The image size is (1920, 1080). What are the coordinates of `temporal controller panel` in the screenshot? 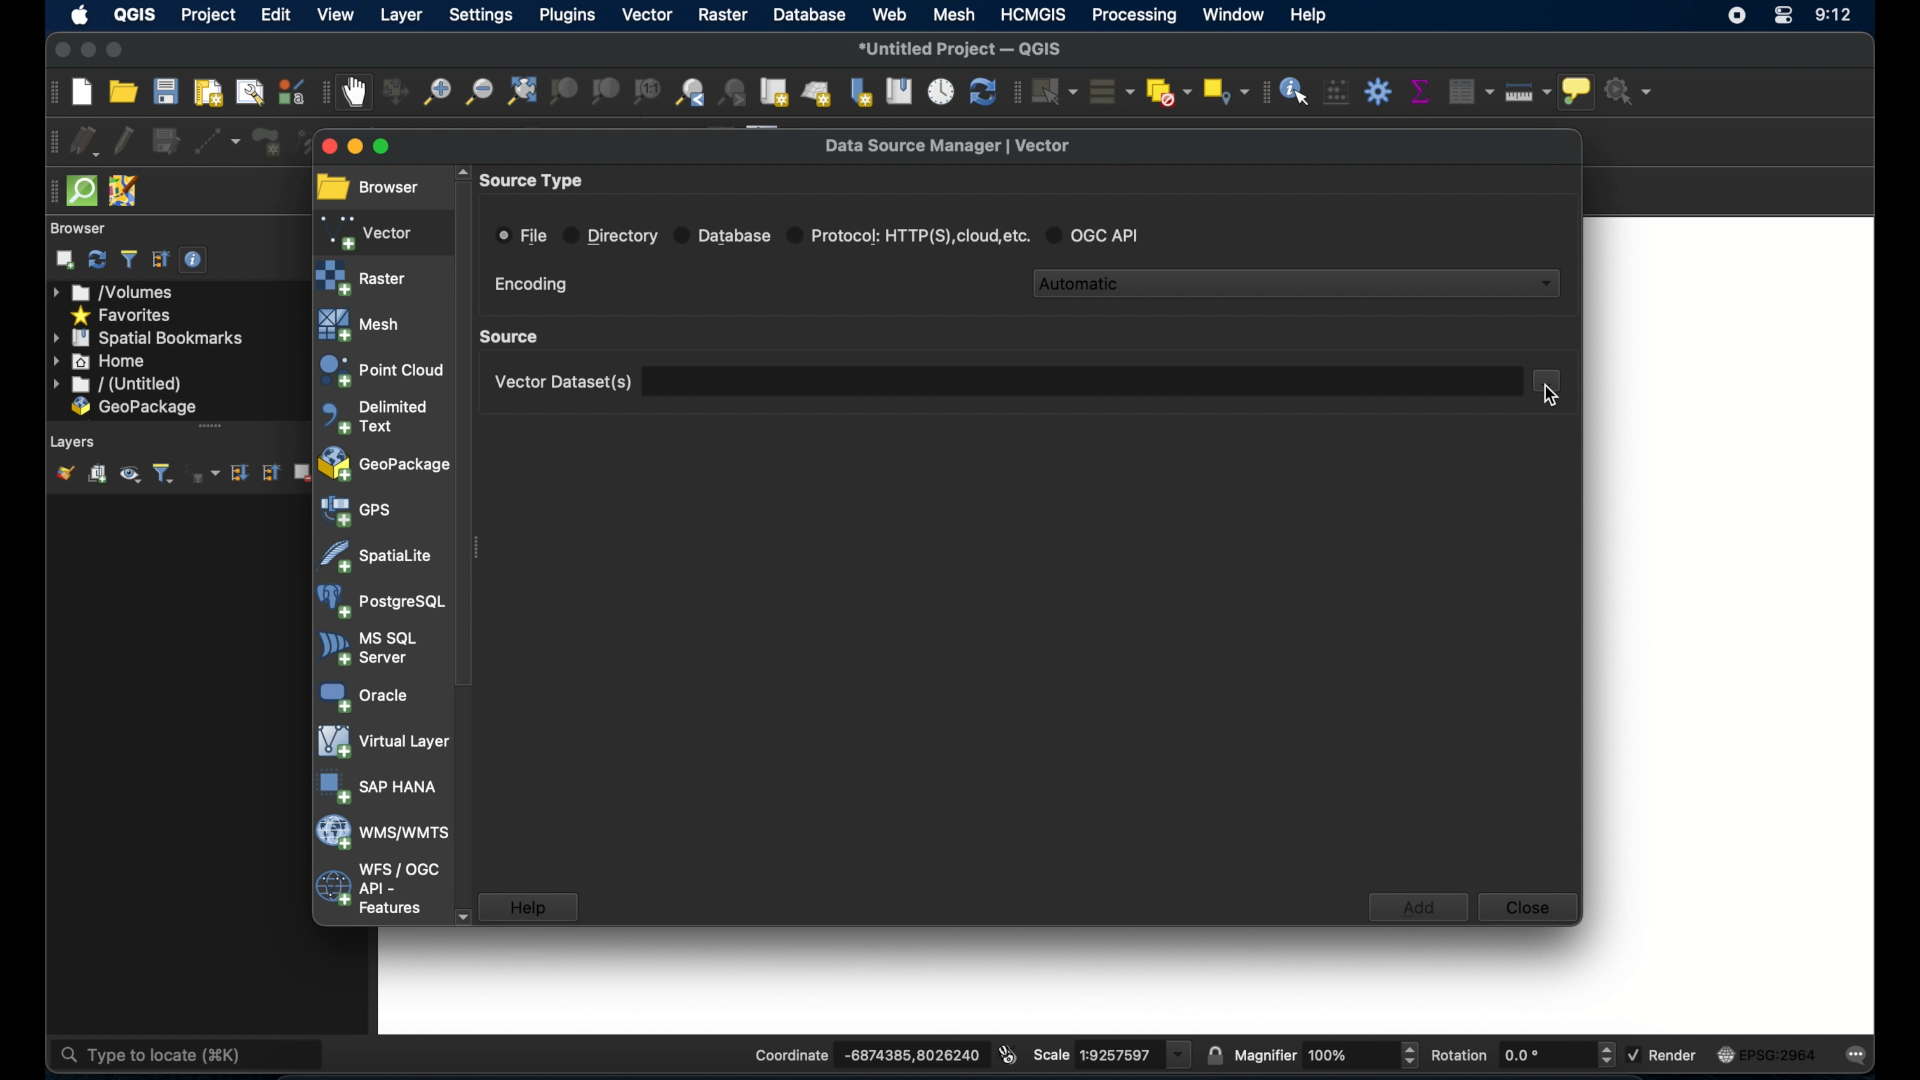 It's located at (941, 90).